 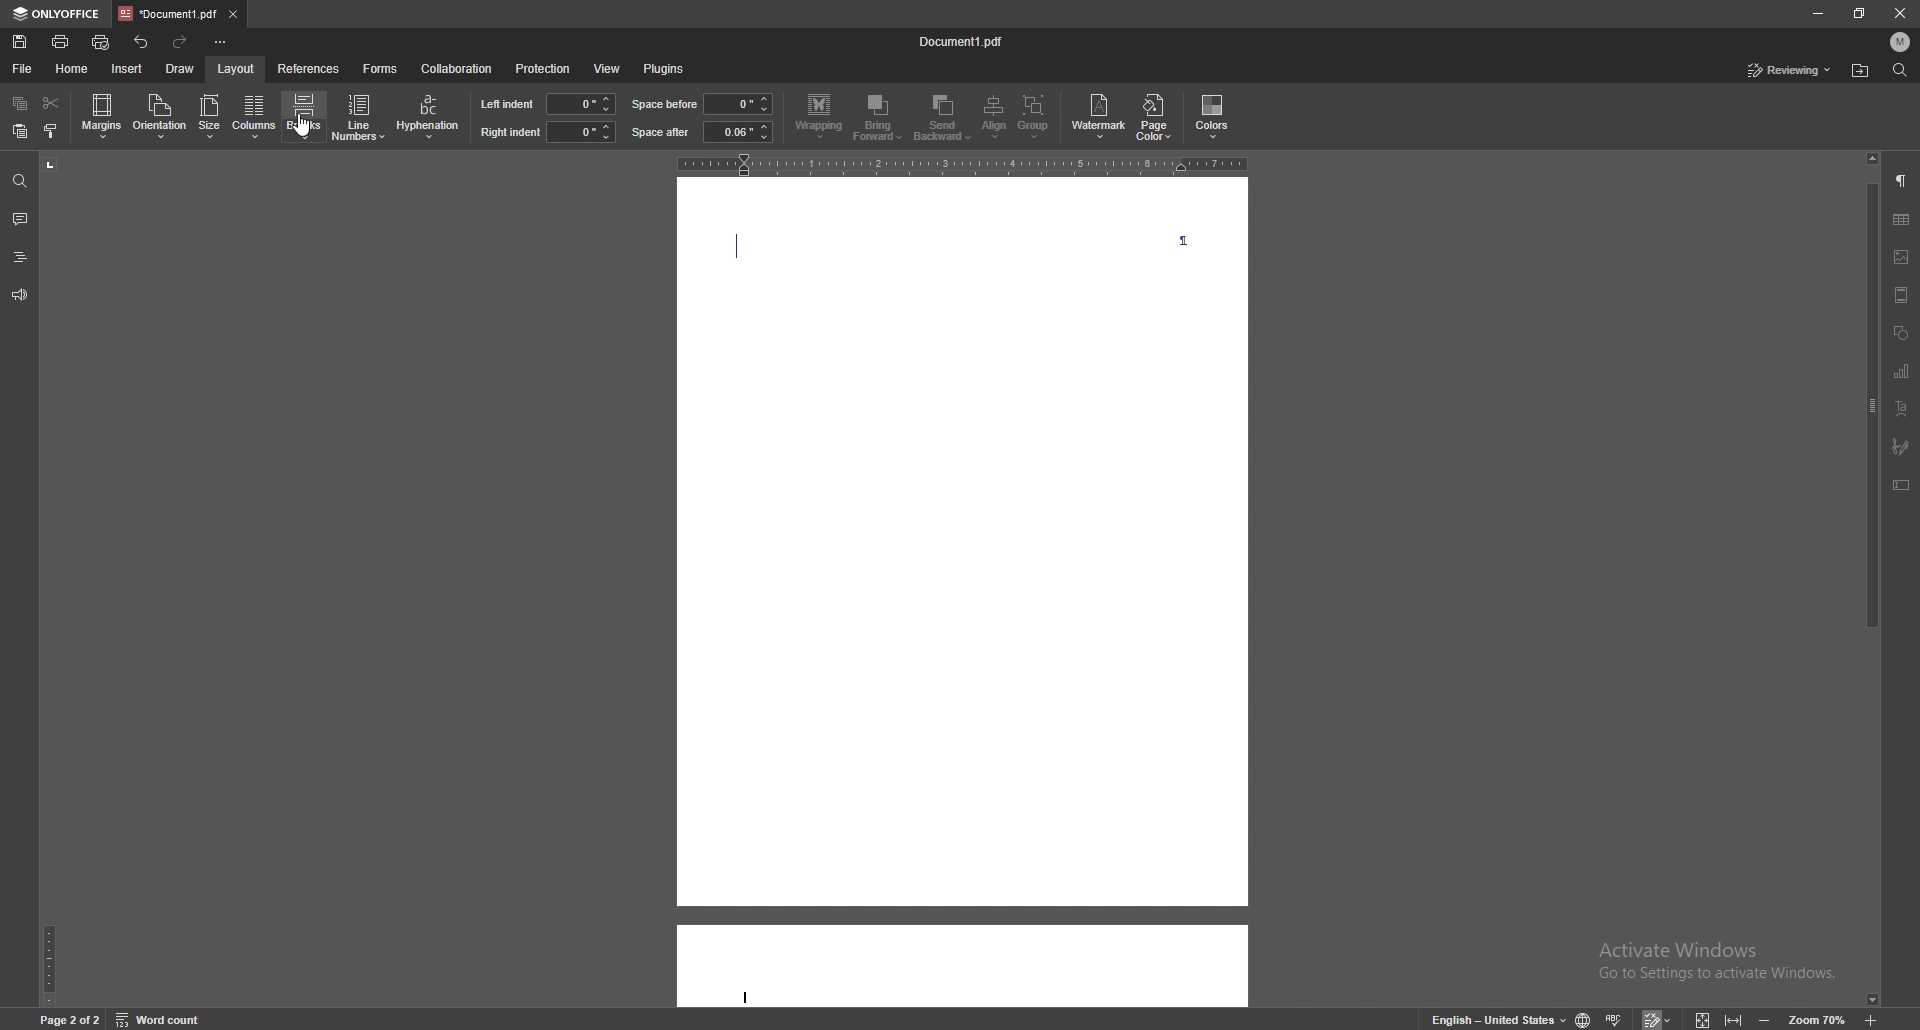 What do you see at coordinates (1492, 1019) in the screenshot?
I see `English - United States` at bounding box center [1492, 1019].